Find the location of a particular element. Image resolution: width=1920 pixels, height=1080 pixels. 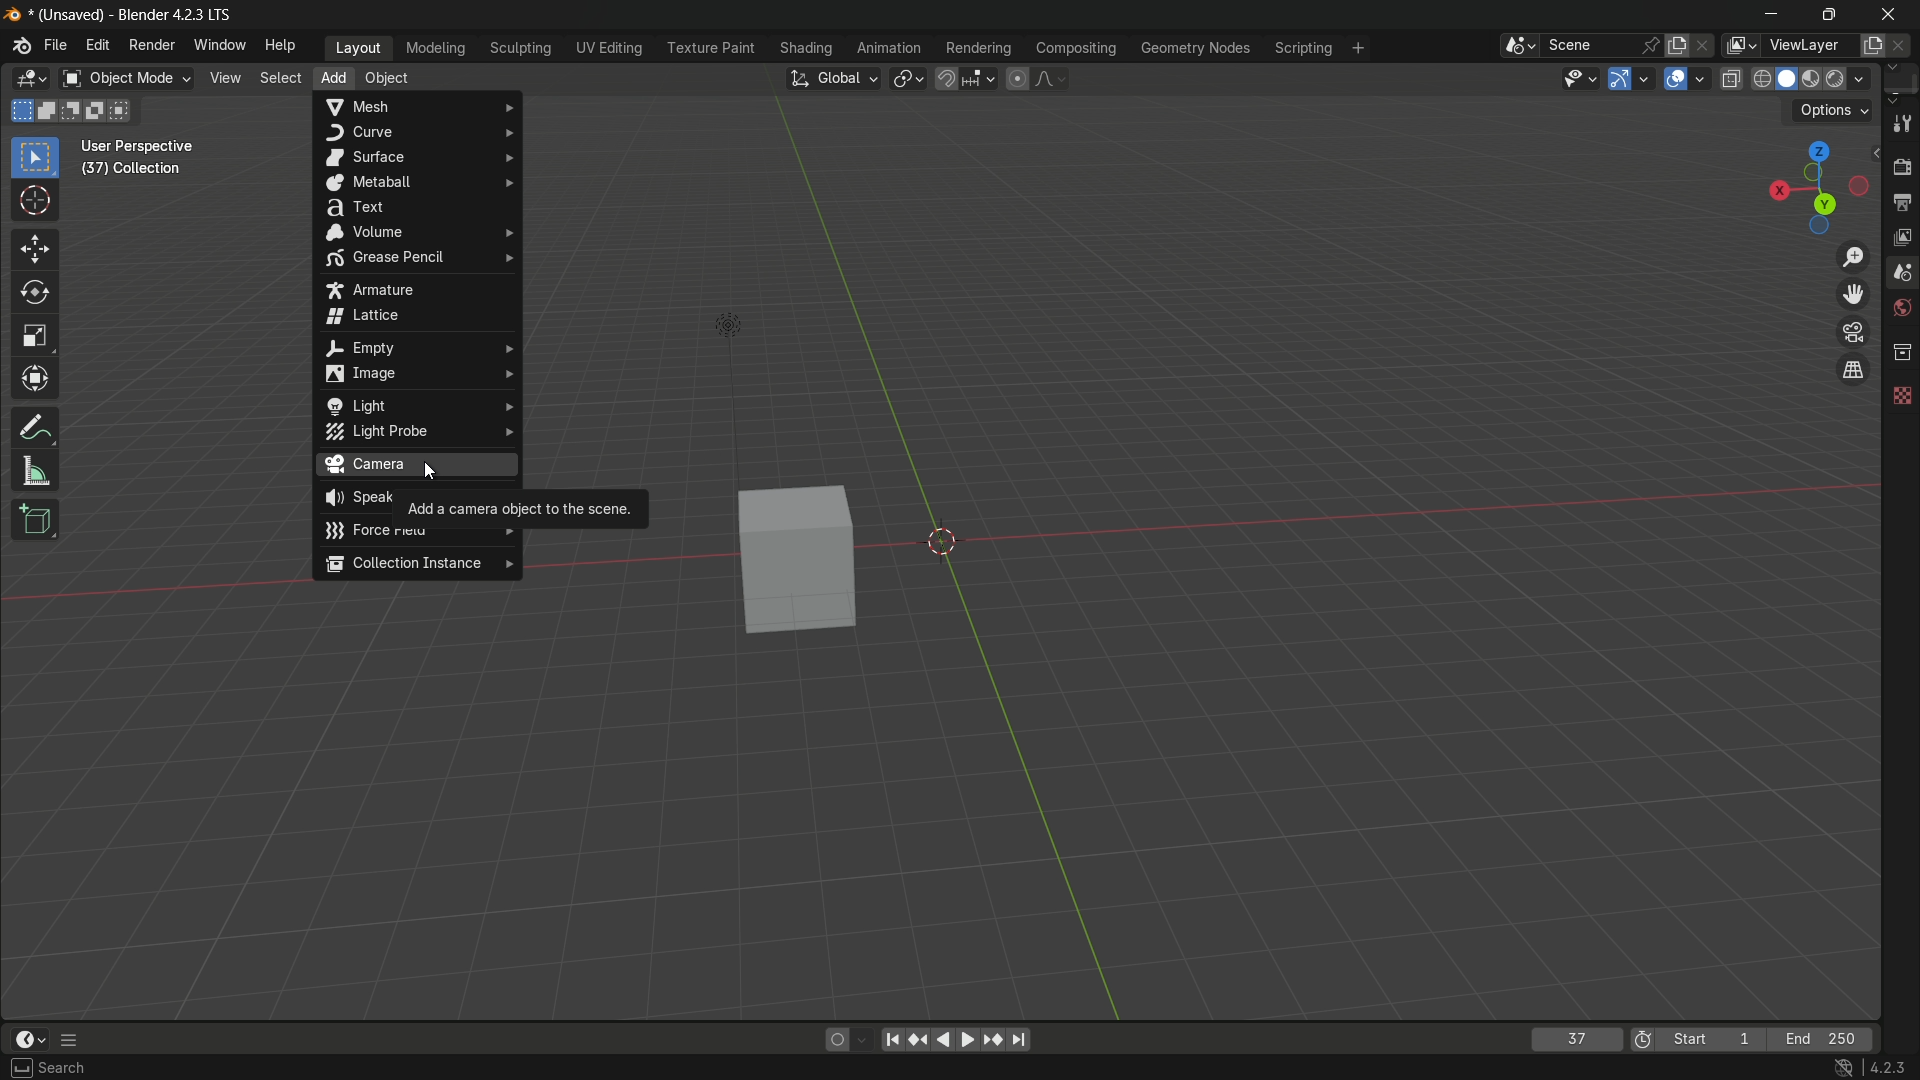

material preview is located at coordinates (1817, 79).